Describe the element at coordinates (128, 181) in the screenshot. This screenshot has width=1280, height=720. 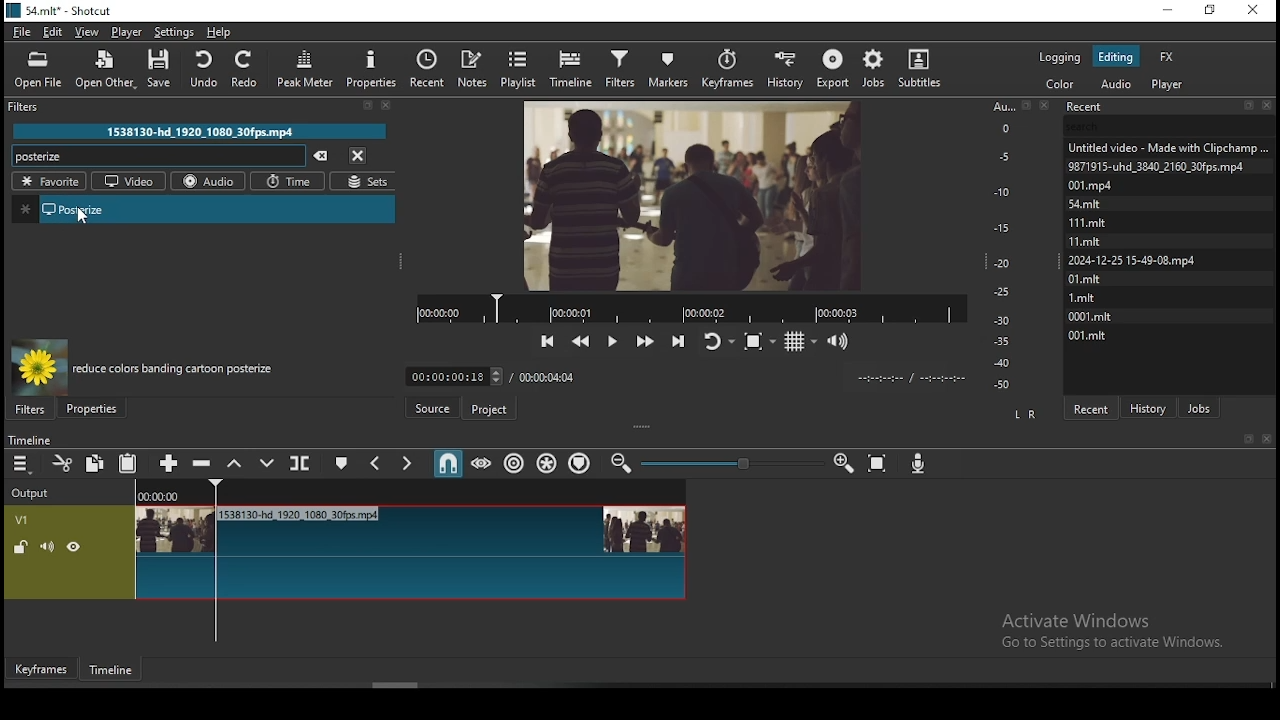
I see `video` at that location.